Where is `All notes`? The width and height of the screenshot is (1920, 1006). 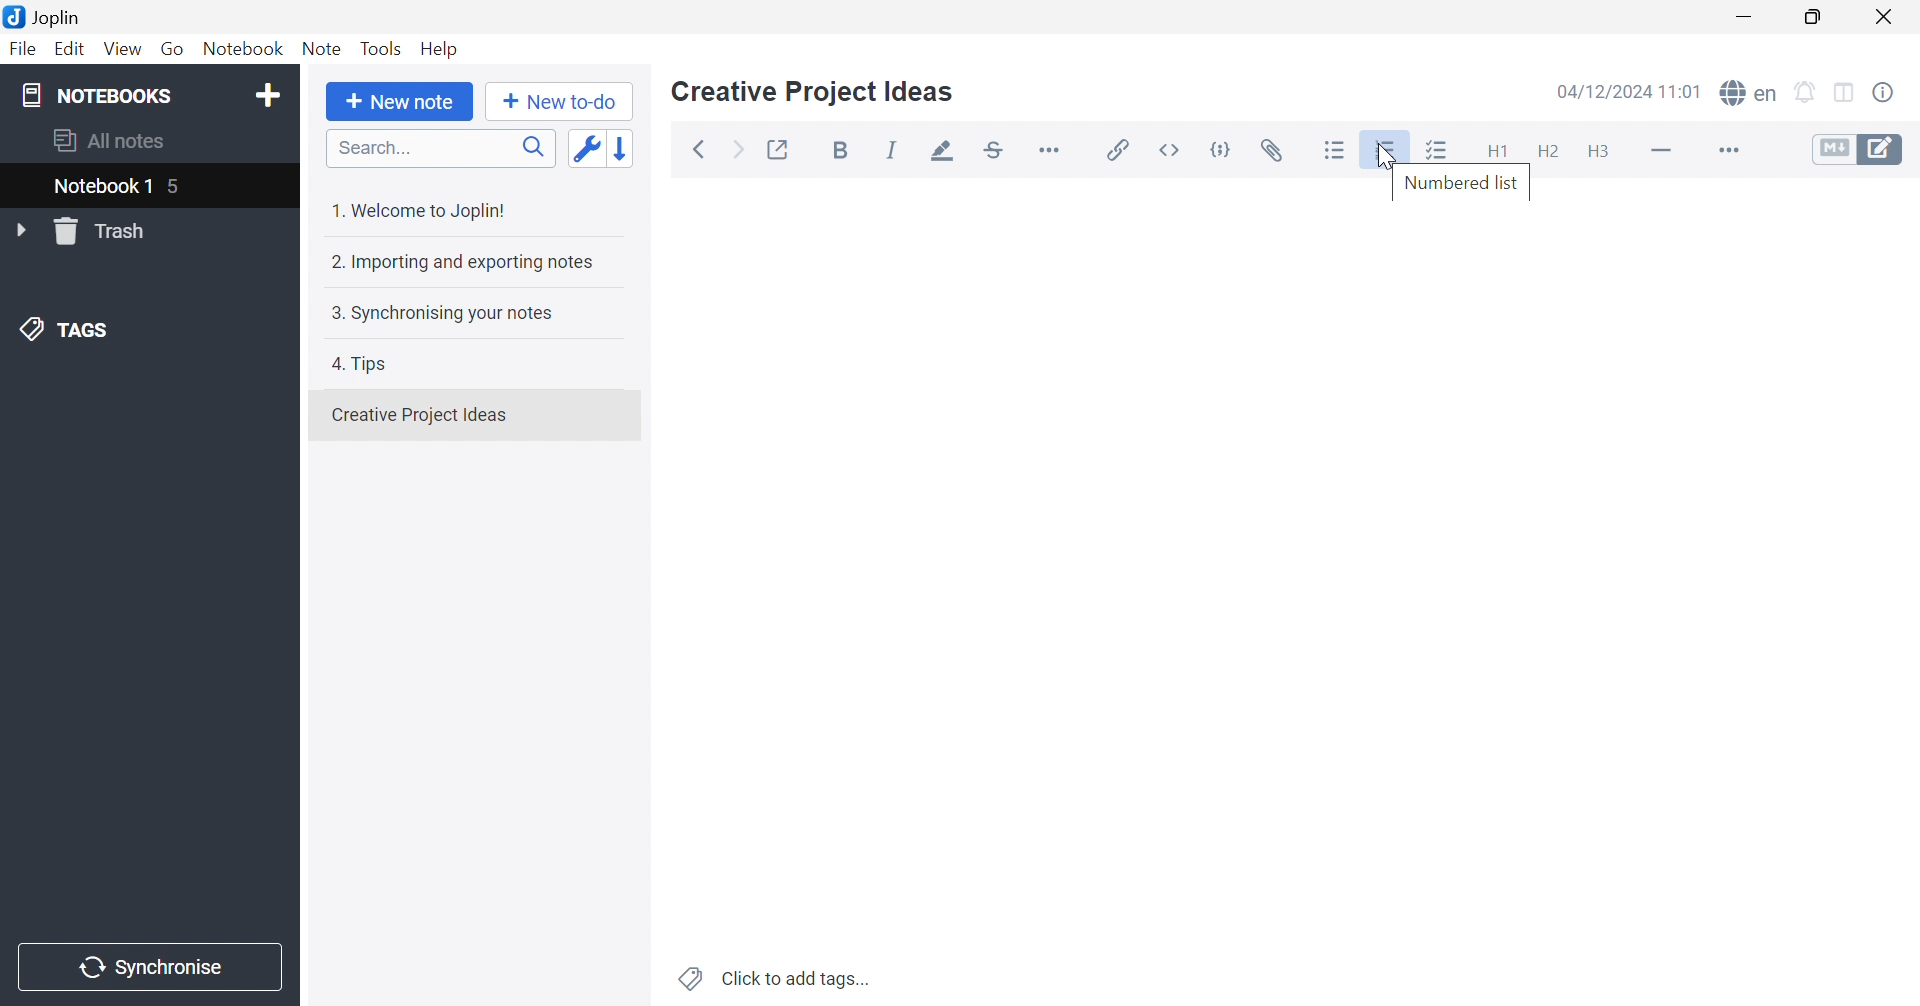 All notes is located at coordinates (105, 140).